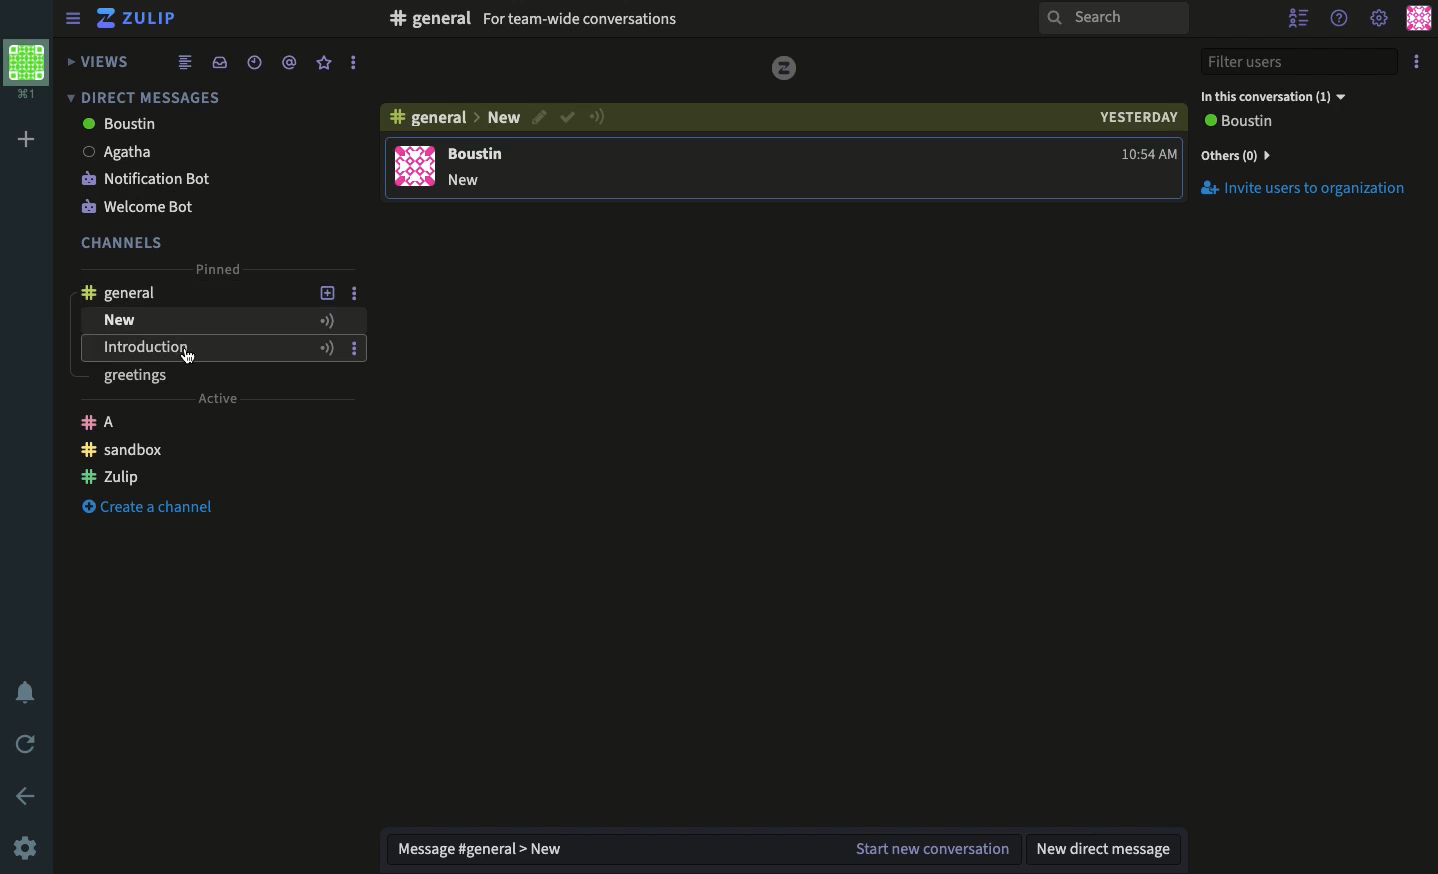  Describe the element at coordinates (1149, 154) in the screenshot. I see `time` at that location.